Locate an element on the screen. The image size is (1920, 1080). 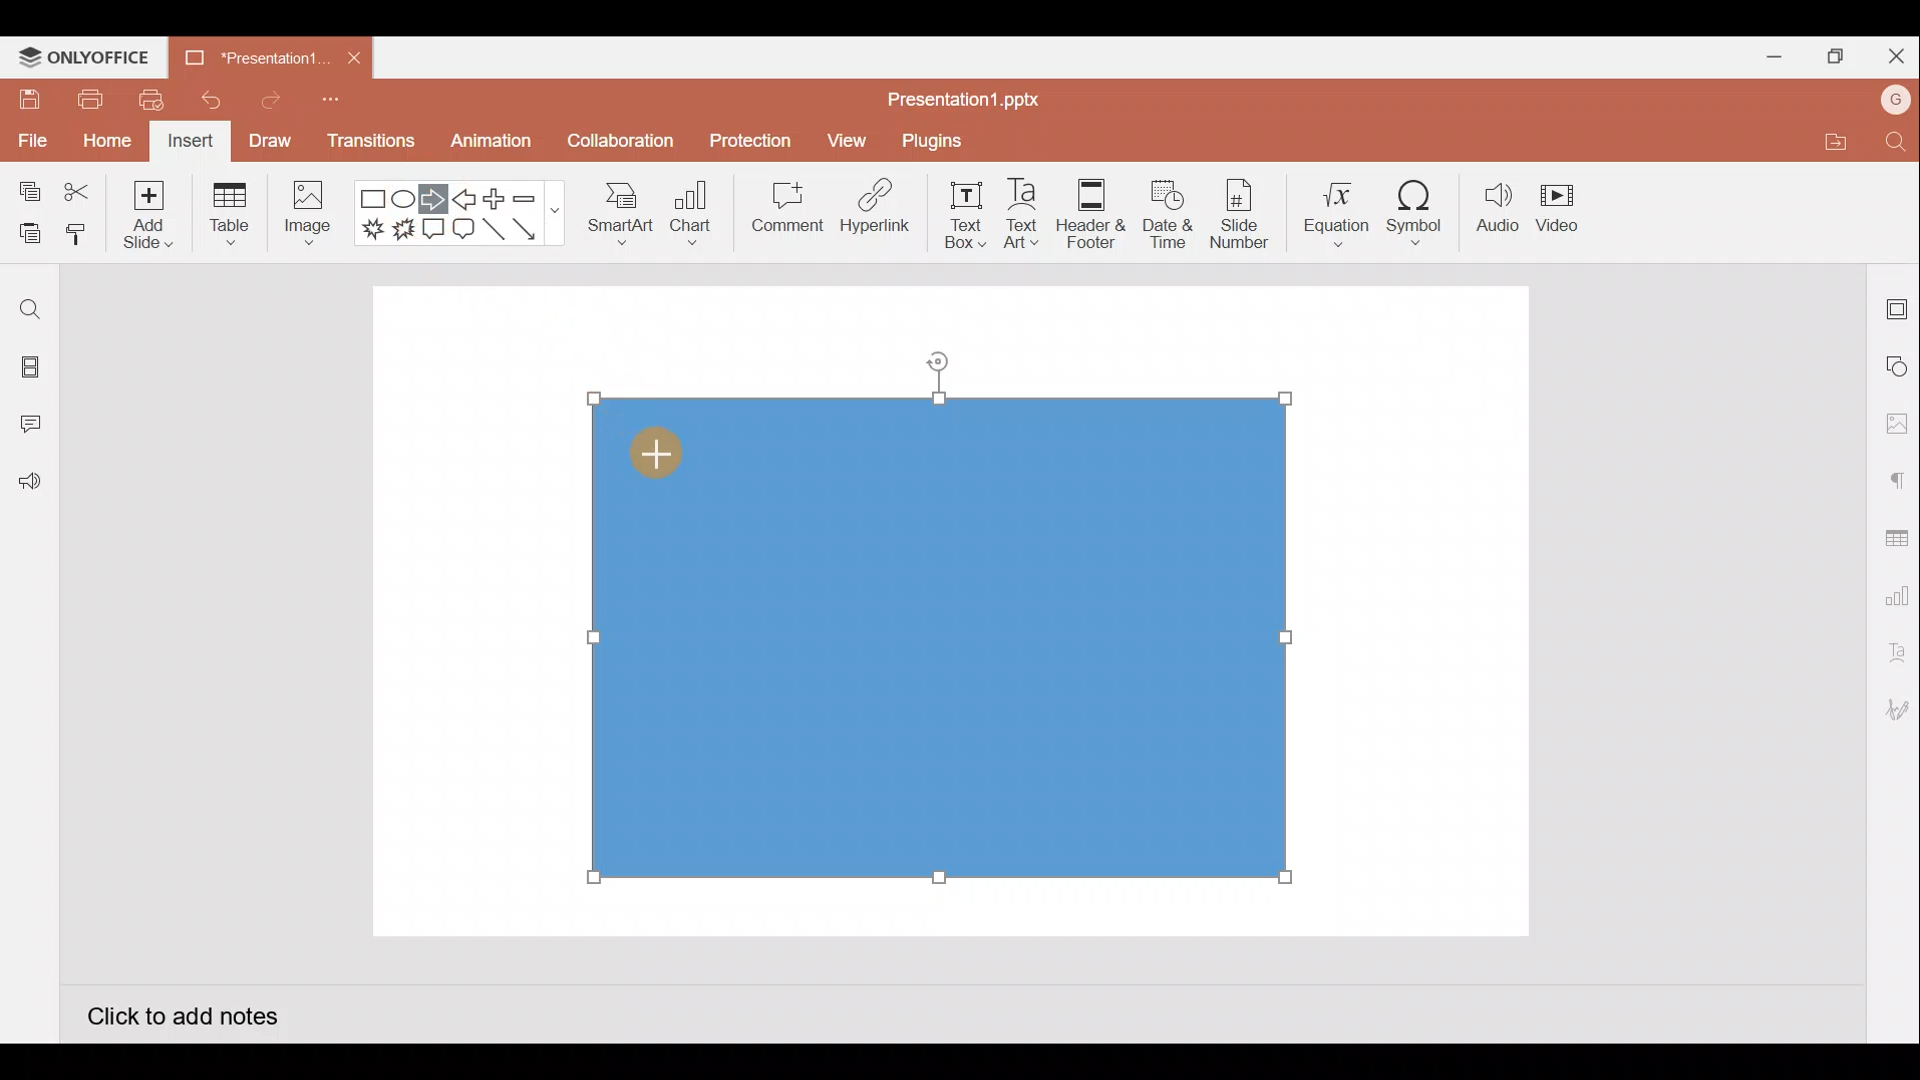
Comments is located at coordinates (35, 426).